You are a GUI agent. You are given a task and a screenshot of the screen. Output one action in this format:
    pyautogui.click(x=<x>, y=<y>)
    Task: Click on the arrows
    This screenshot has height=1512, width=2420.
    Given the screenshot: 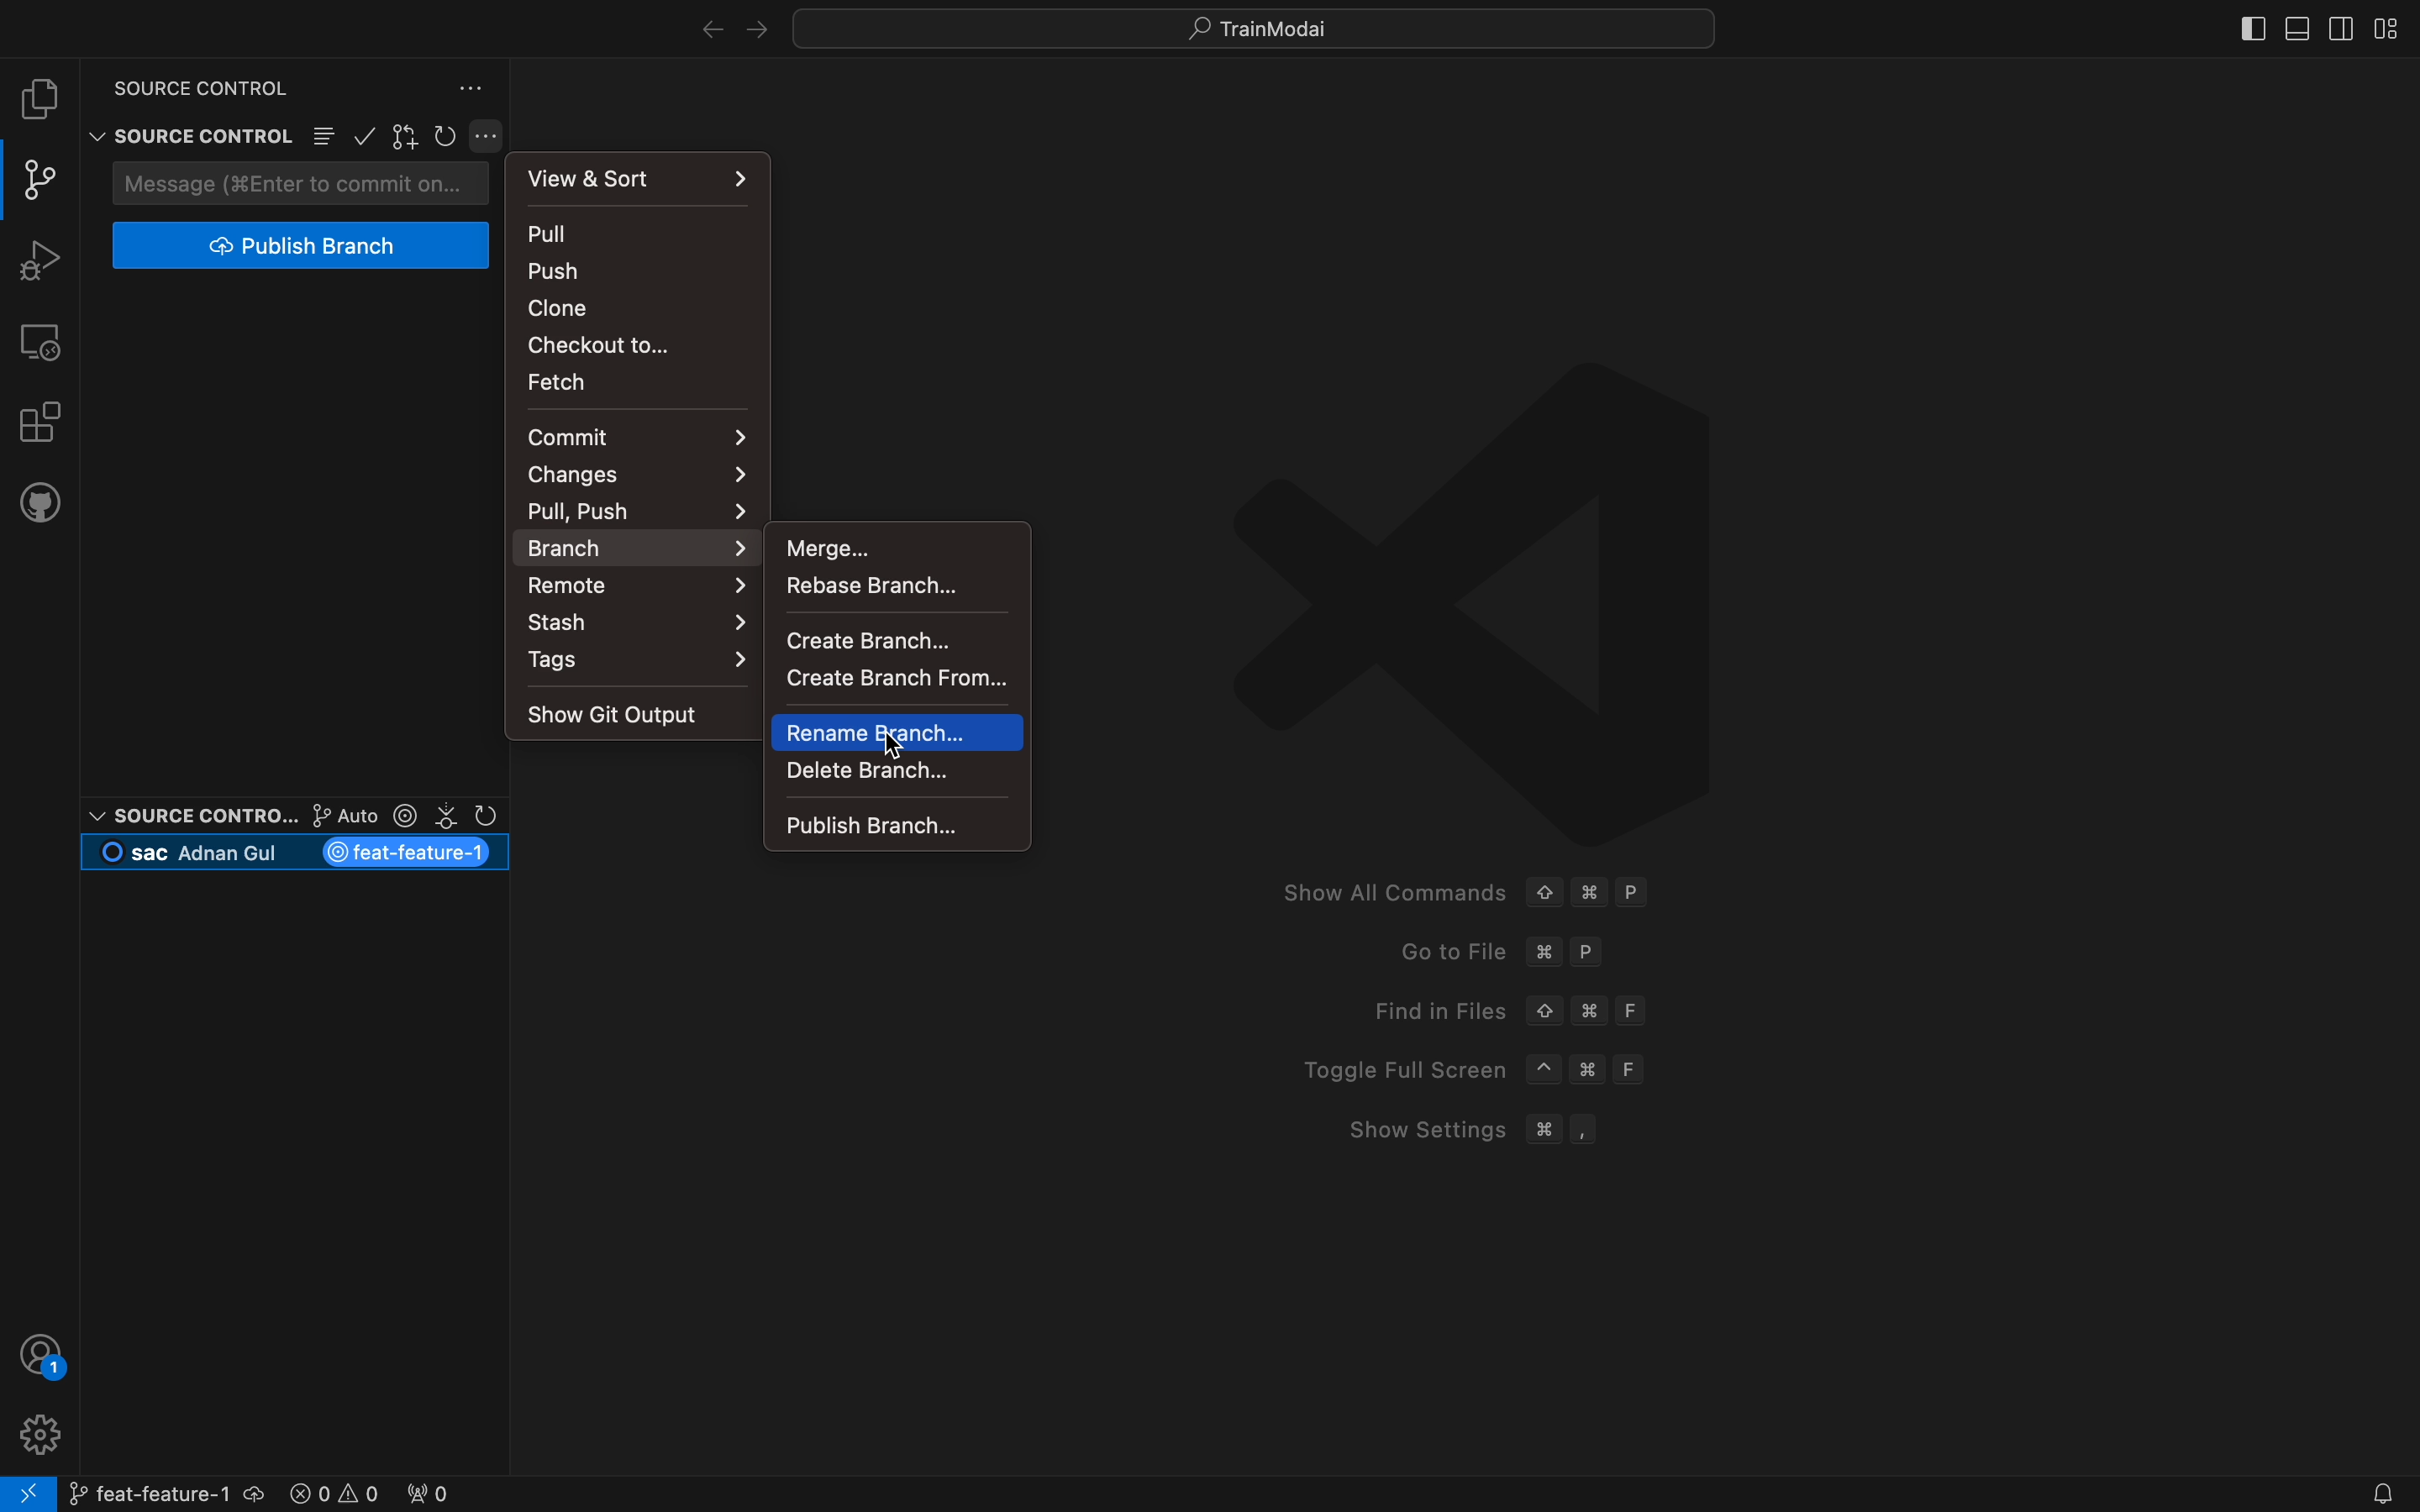 What is the action you would take?
    pyautogui.click(x=725, y=27)
    